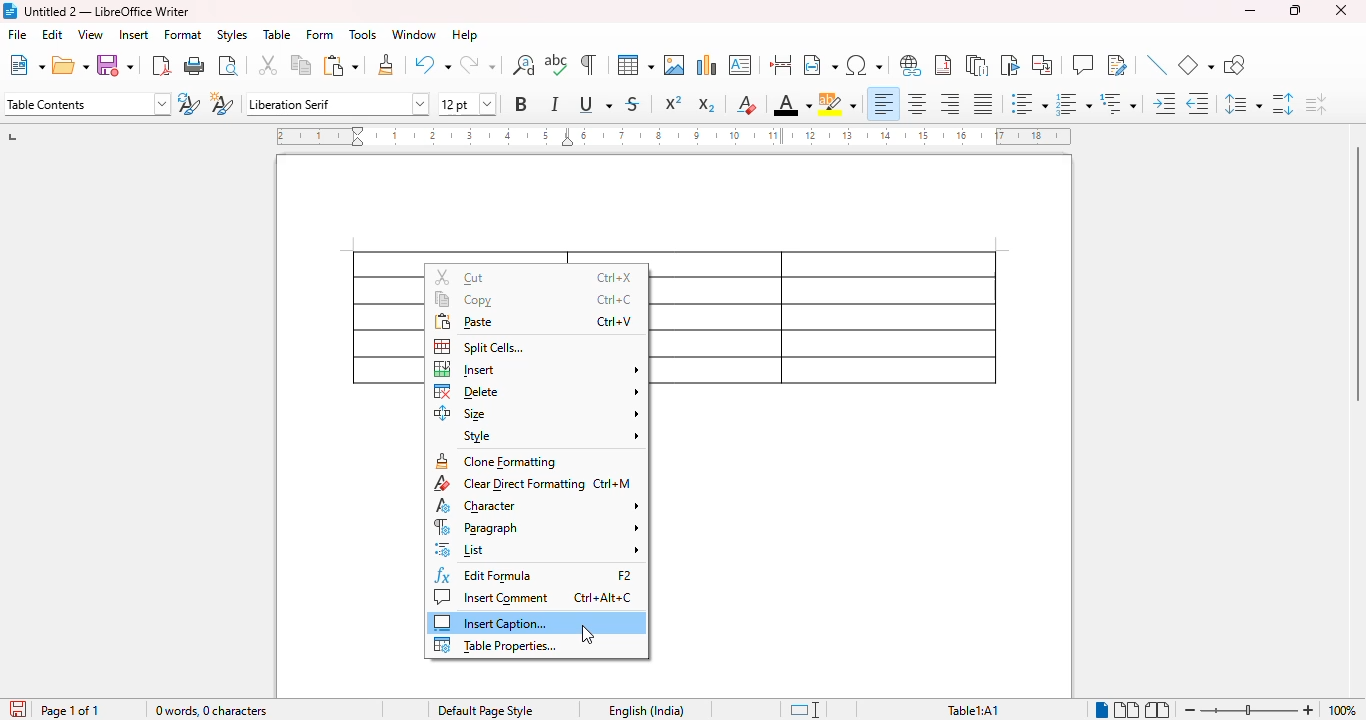 This screenshot has width=1366, height=720. I want to click on maximize, so click(1295, 10).